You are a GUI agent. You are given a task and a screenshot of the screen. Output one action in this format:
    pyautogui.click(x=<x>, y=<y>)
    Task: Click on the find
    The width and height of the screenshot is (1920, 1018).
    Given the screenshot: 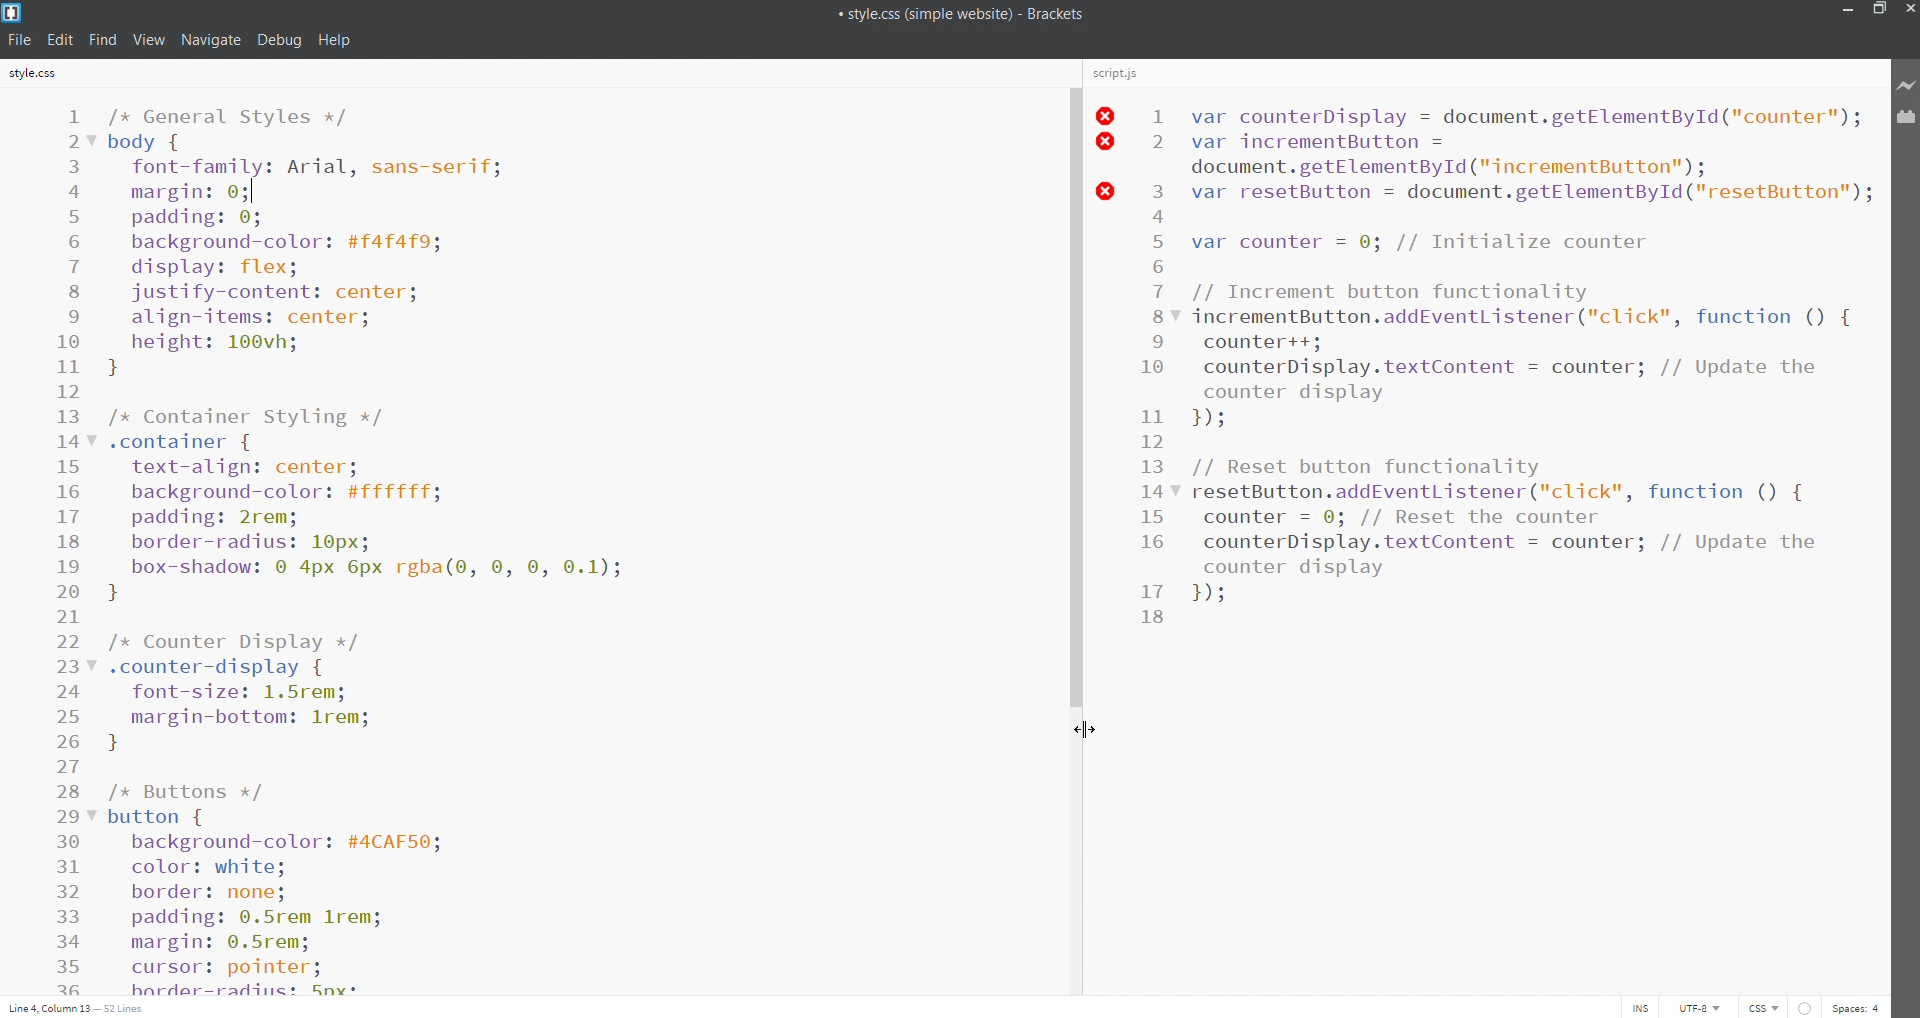 What is the action you would take?
    pyautogui.click(x=102, y=41)
    